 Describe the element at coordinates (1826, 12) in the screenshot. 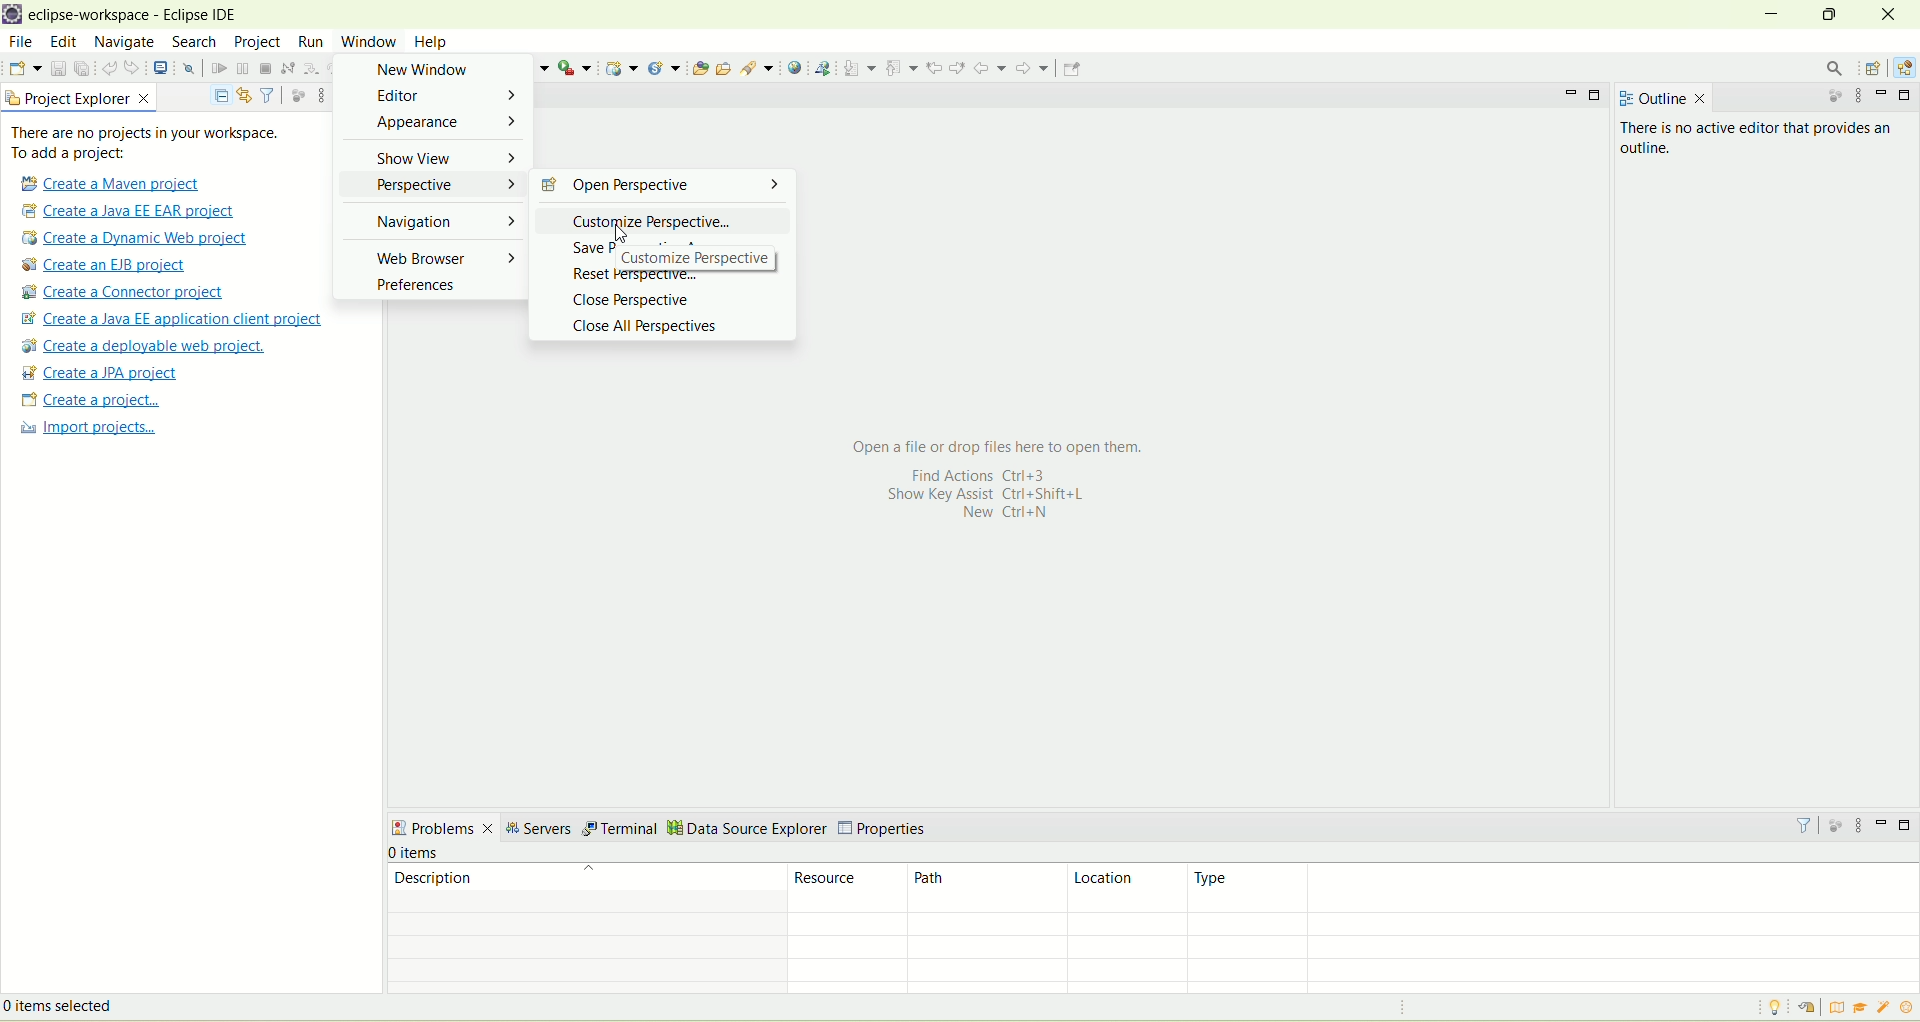

I see `maximize` at that location.